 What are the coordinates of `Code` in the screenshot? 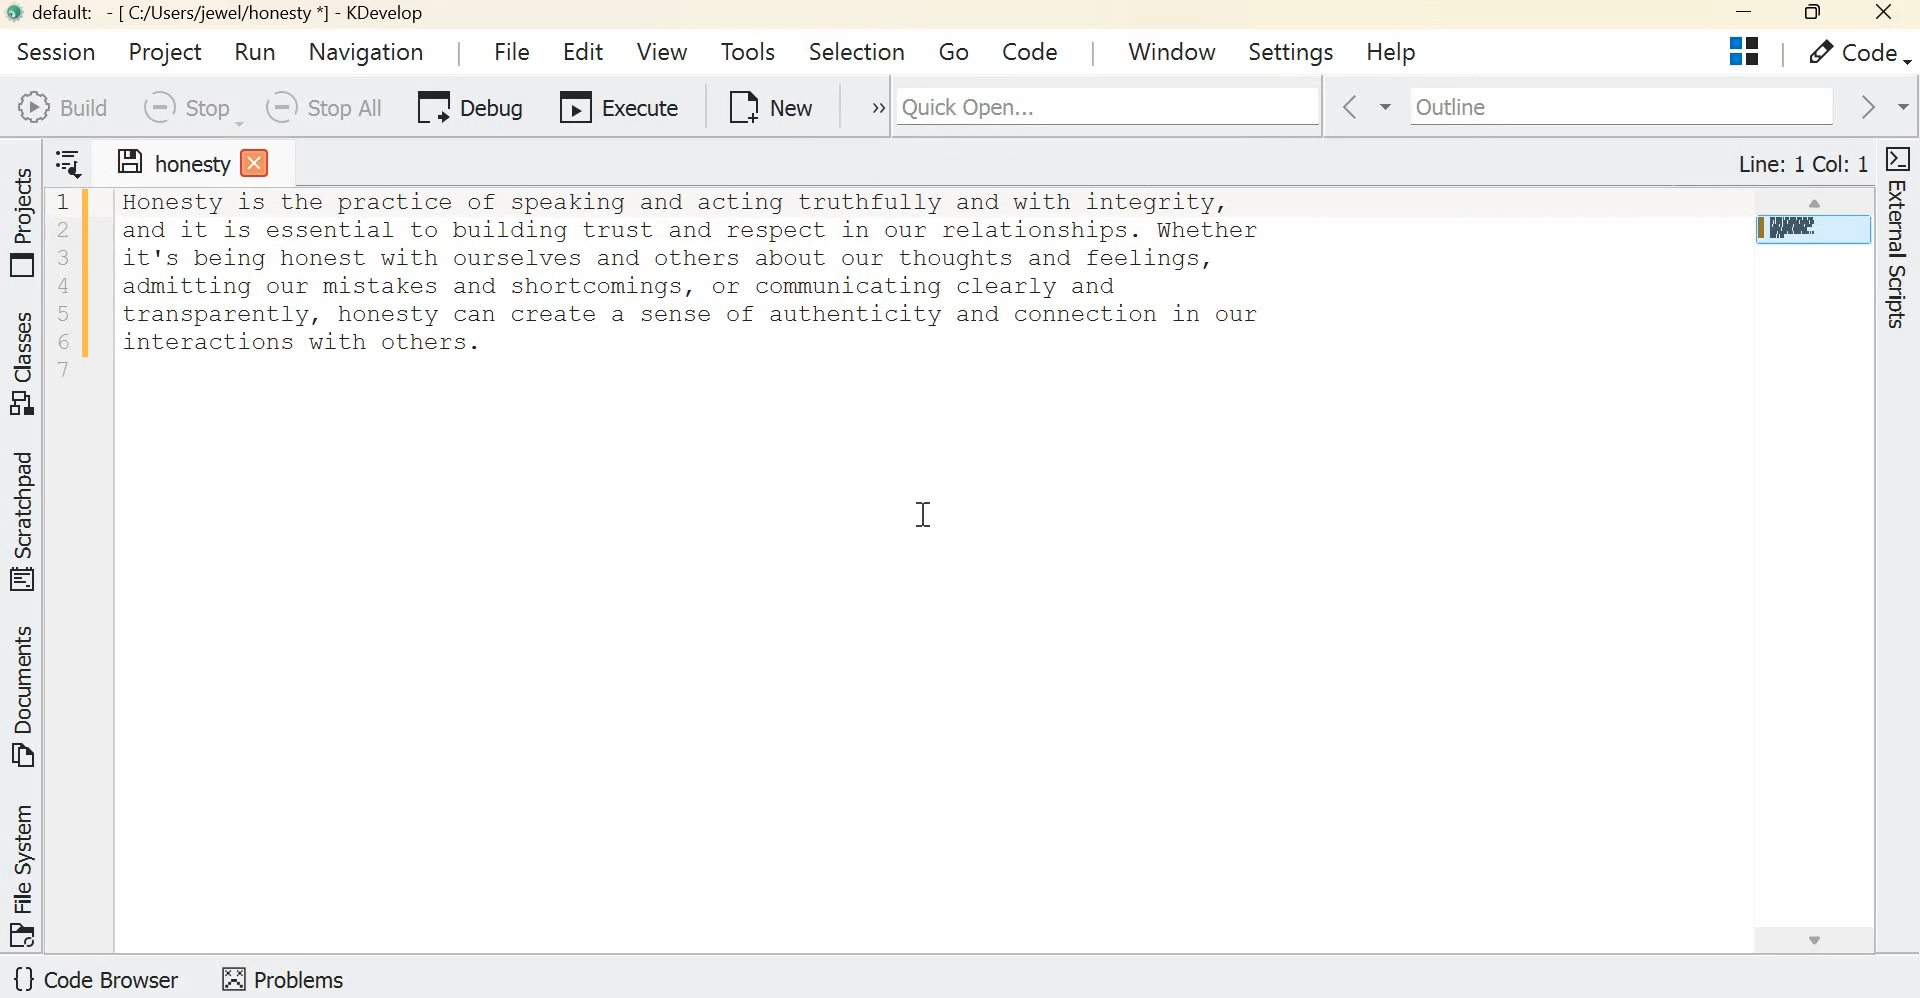 It's located at (1035, 50).